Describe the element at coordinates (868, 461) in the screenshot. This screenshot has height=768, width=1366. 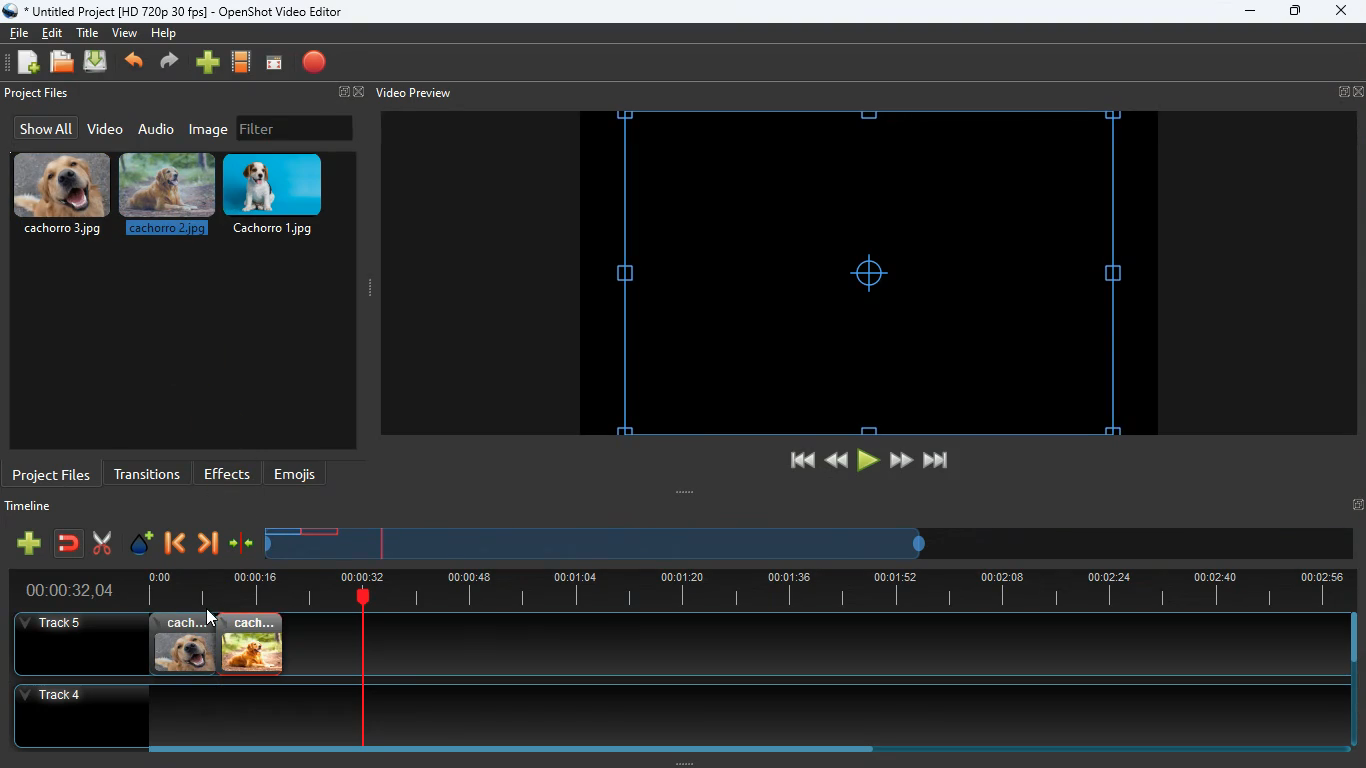
I see `play` at that location.